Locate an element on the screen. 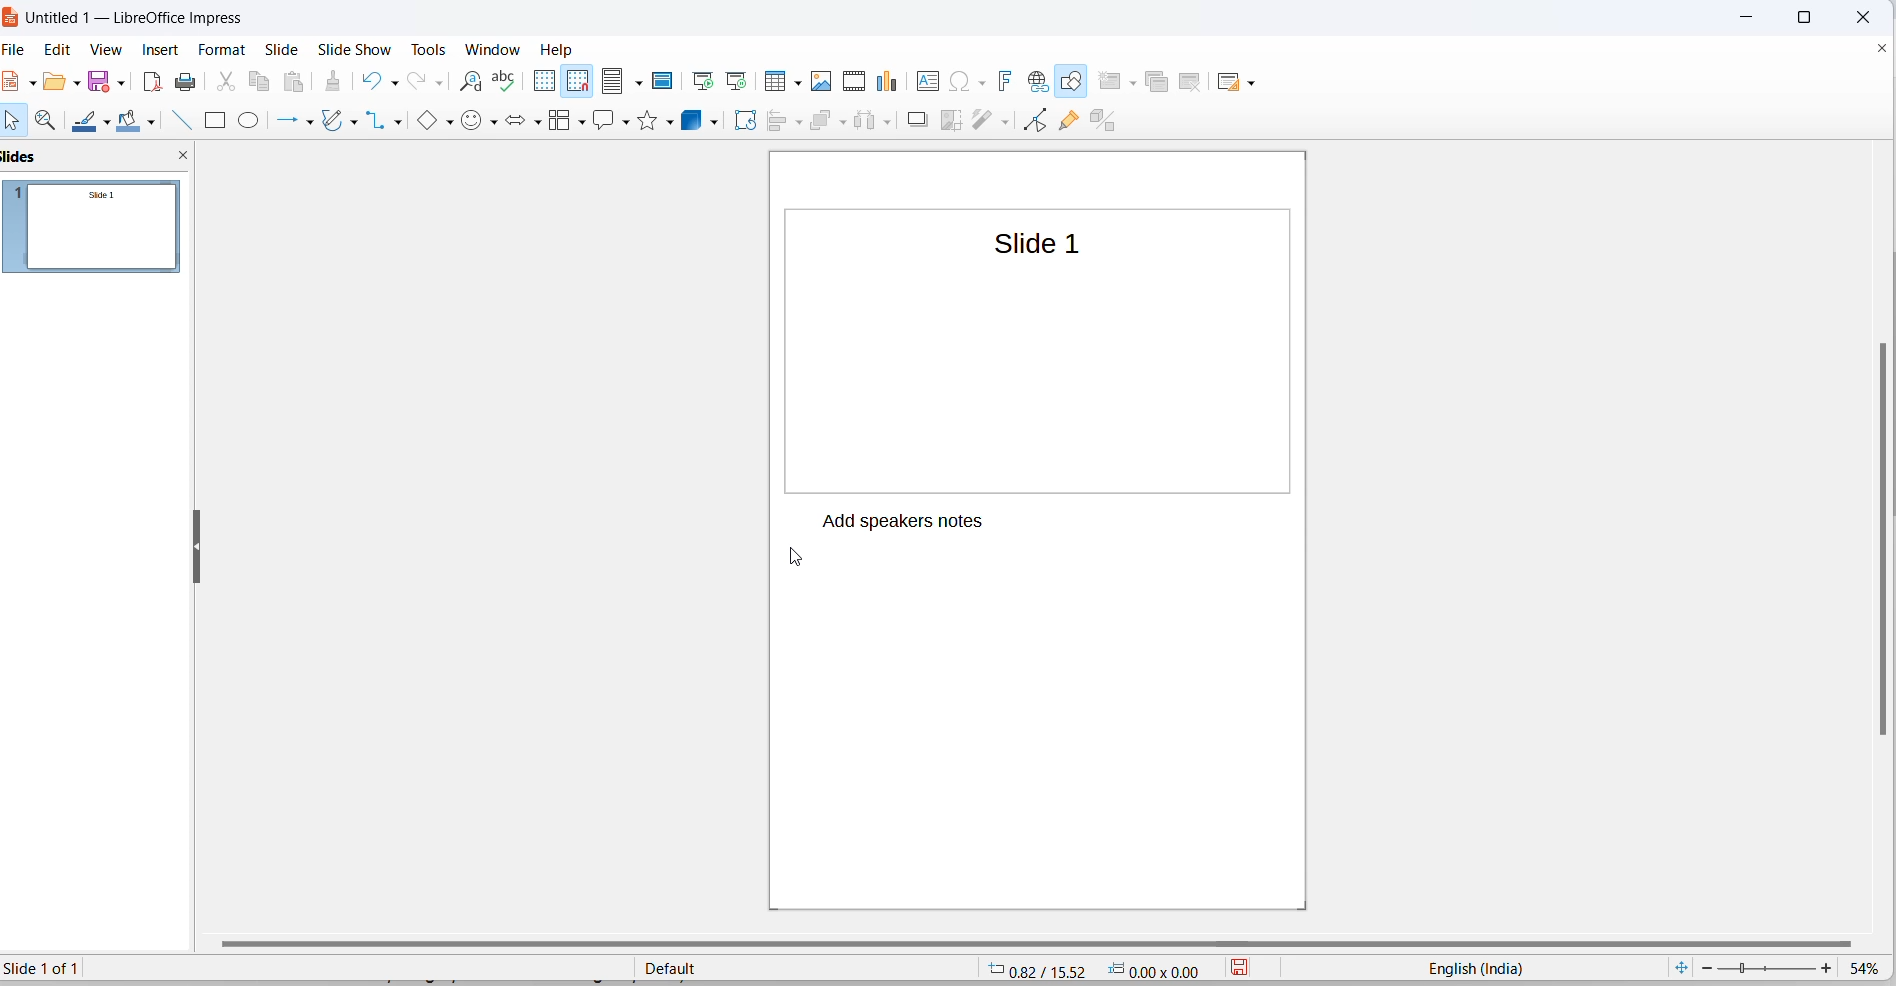 This screenshot has width=1896, height=986. increase zoom is located at coordinates (1828, 970).